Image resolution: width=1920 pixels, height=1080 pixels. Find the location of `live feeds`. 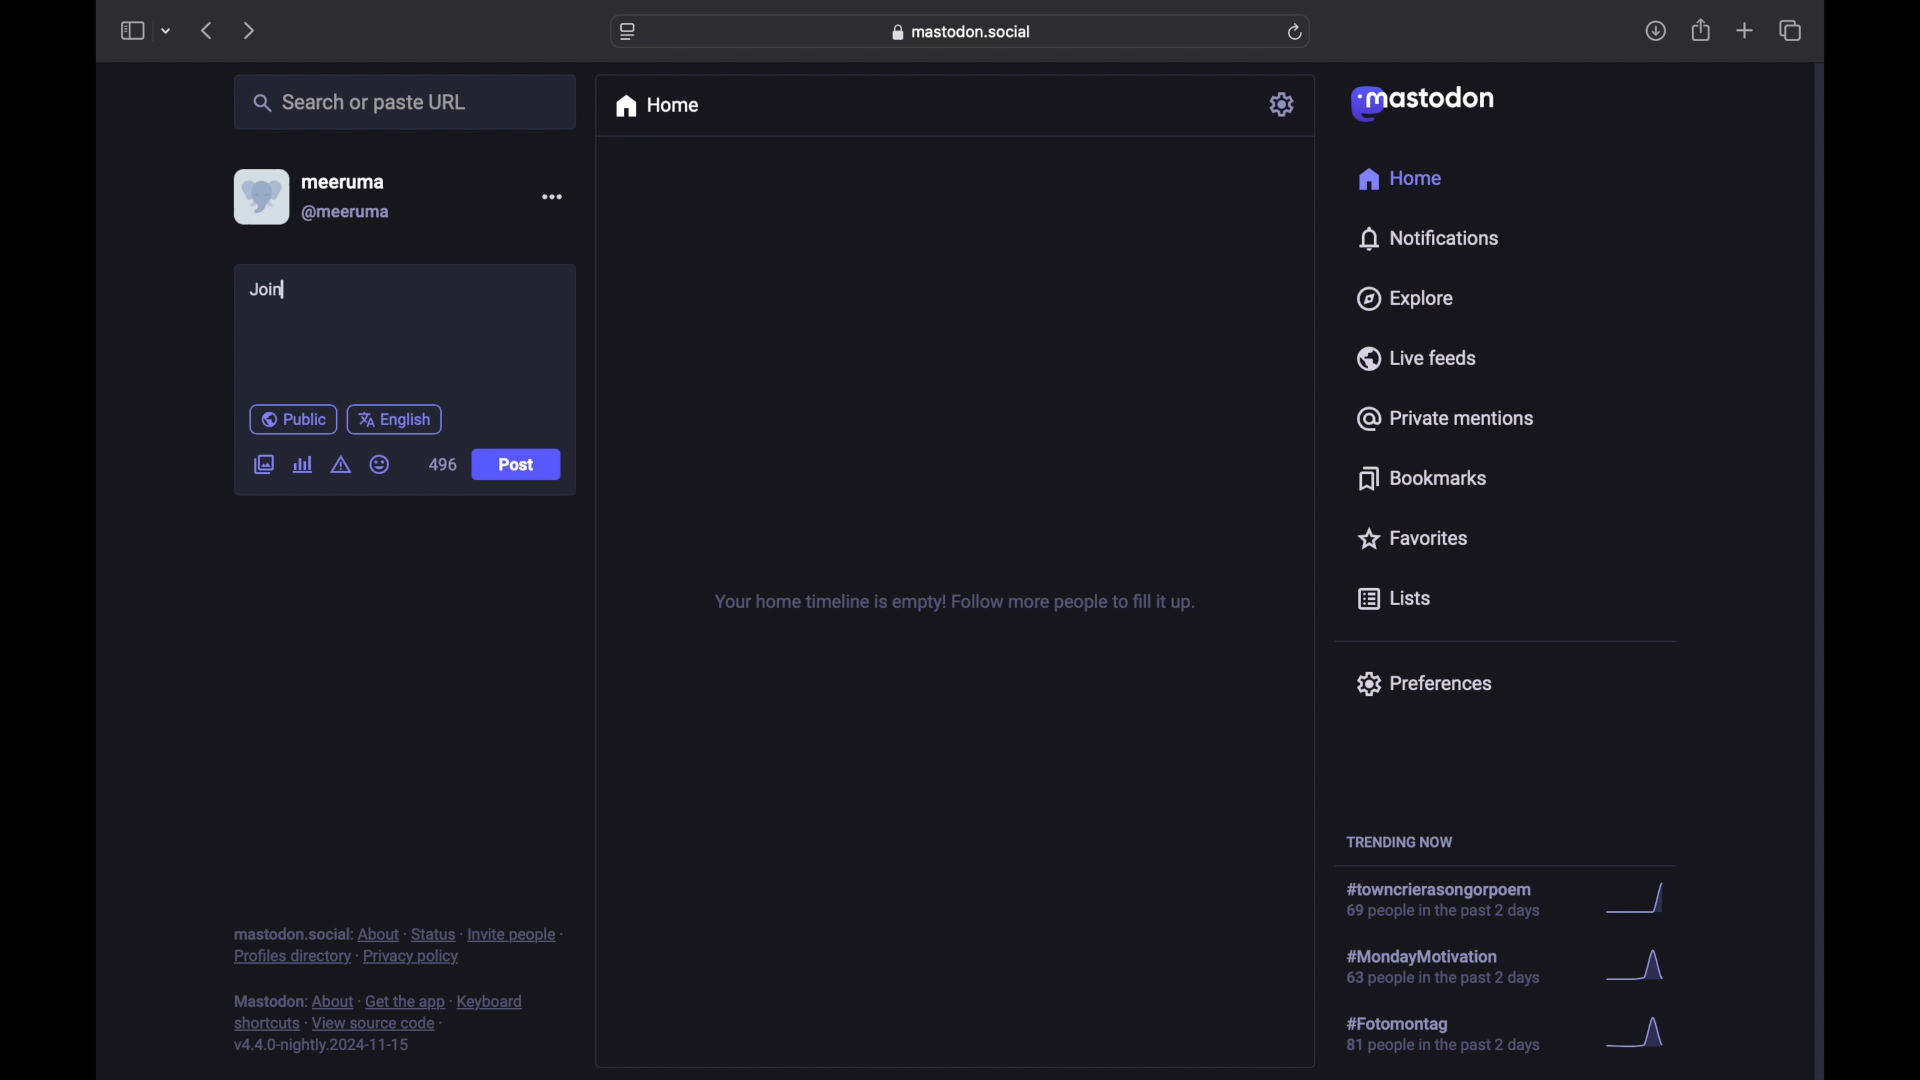

live feeds is located at coordinates (1418, 358).